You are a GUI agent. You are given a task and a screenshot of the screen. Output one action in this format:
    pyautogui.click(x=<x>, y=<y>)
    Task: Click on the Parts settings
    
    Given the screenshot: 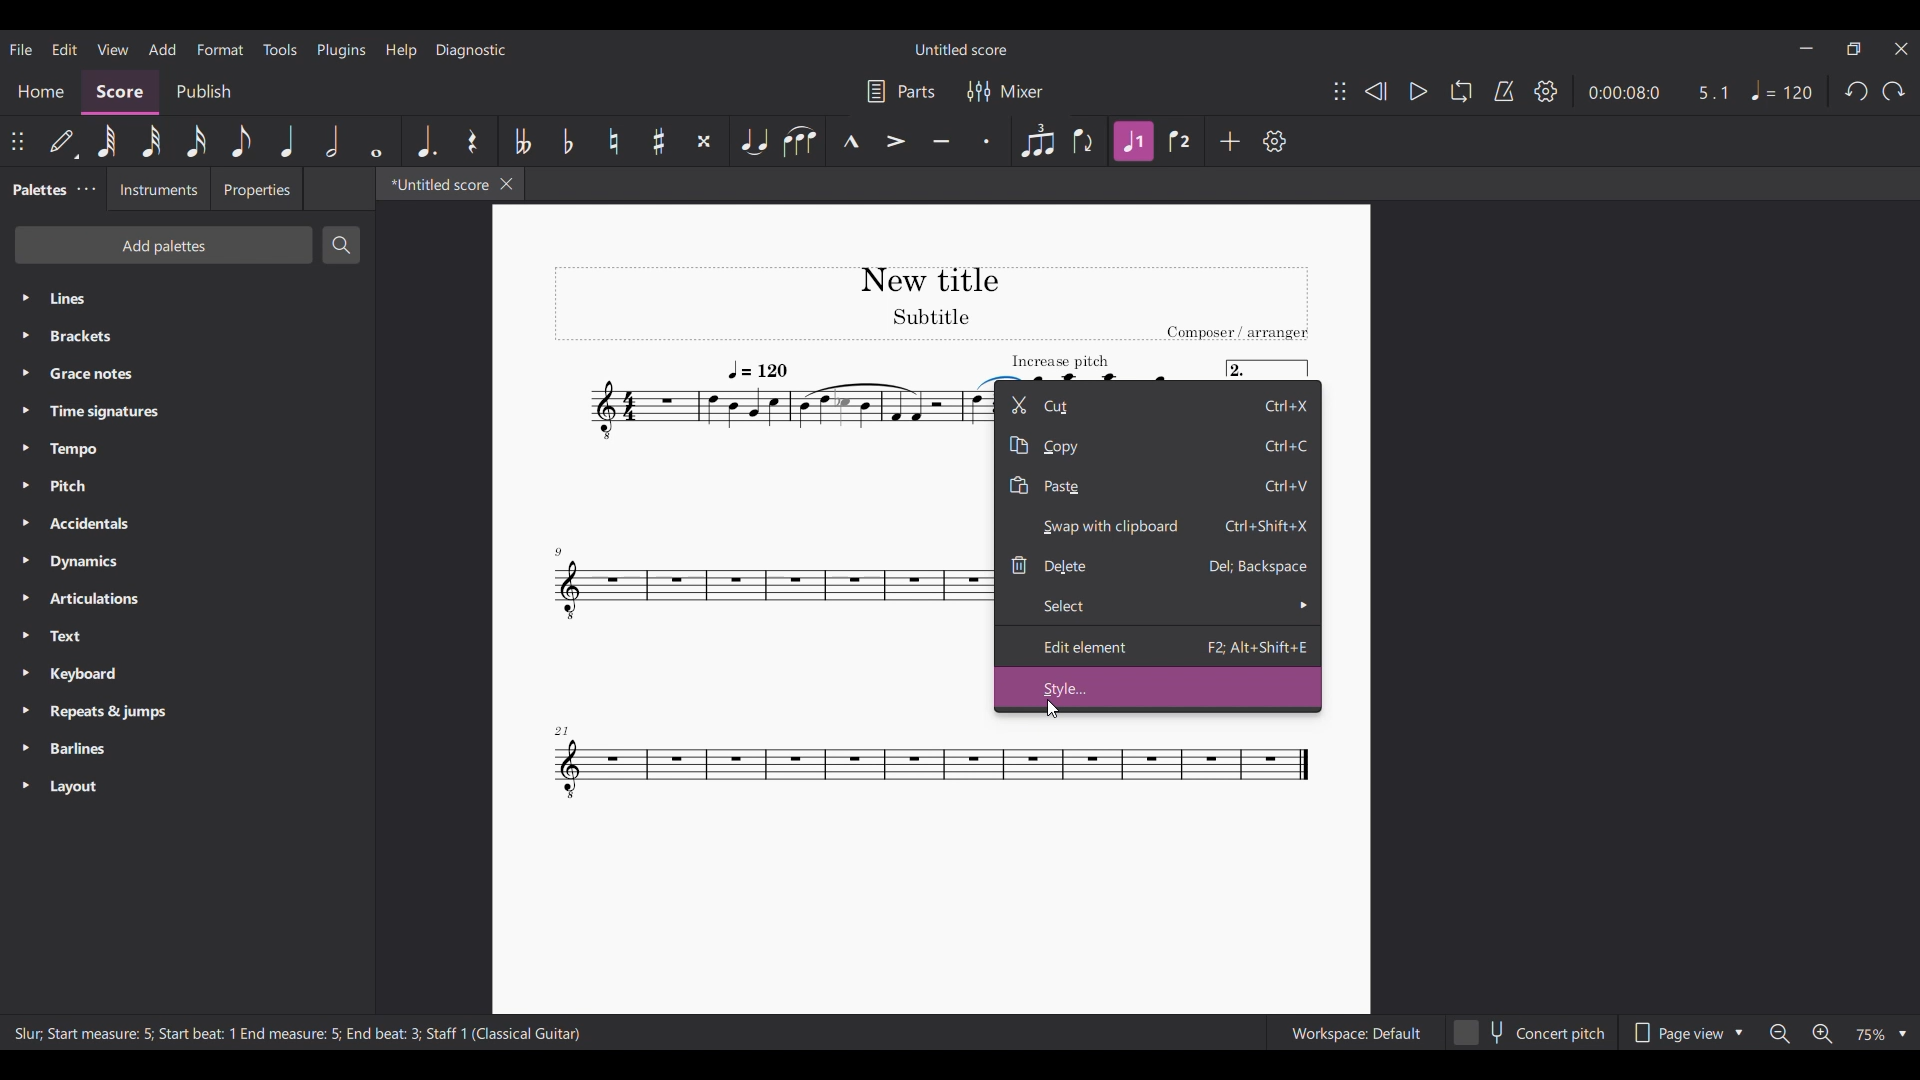 What is the action you would take?
    pyautogui.click(x=901, y=91)
    